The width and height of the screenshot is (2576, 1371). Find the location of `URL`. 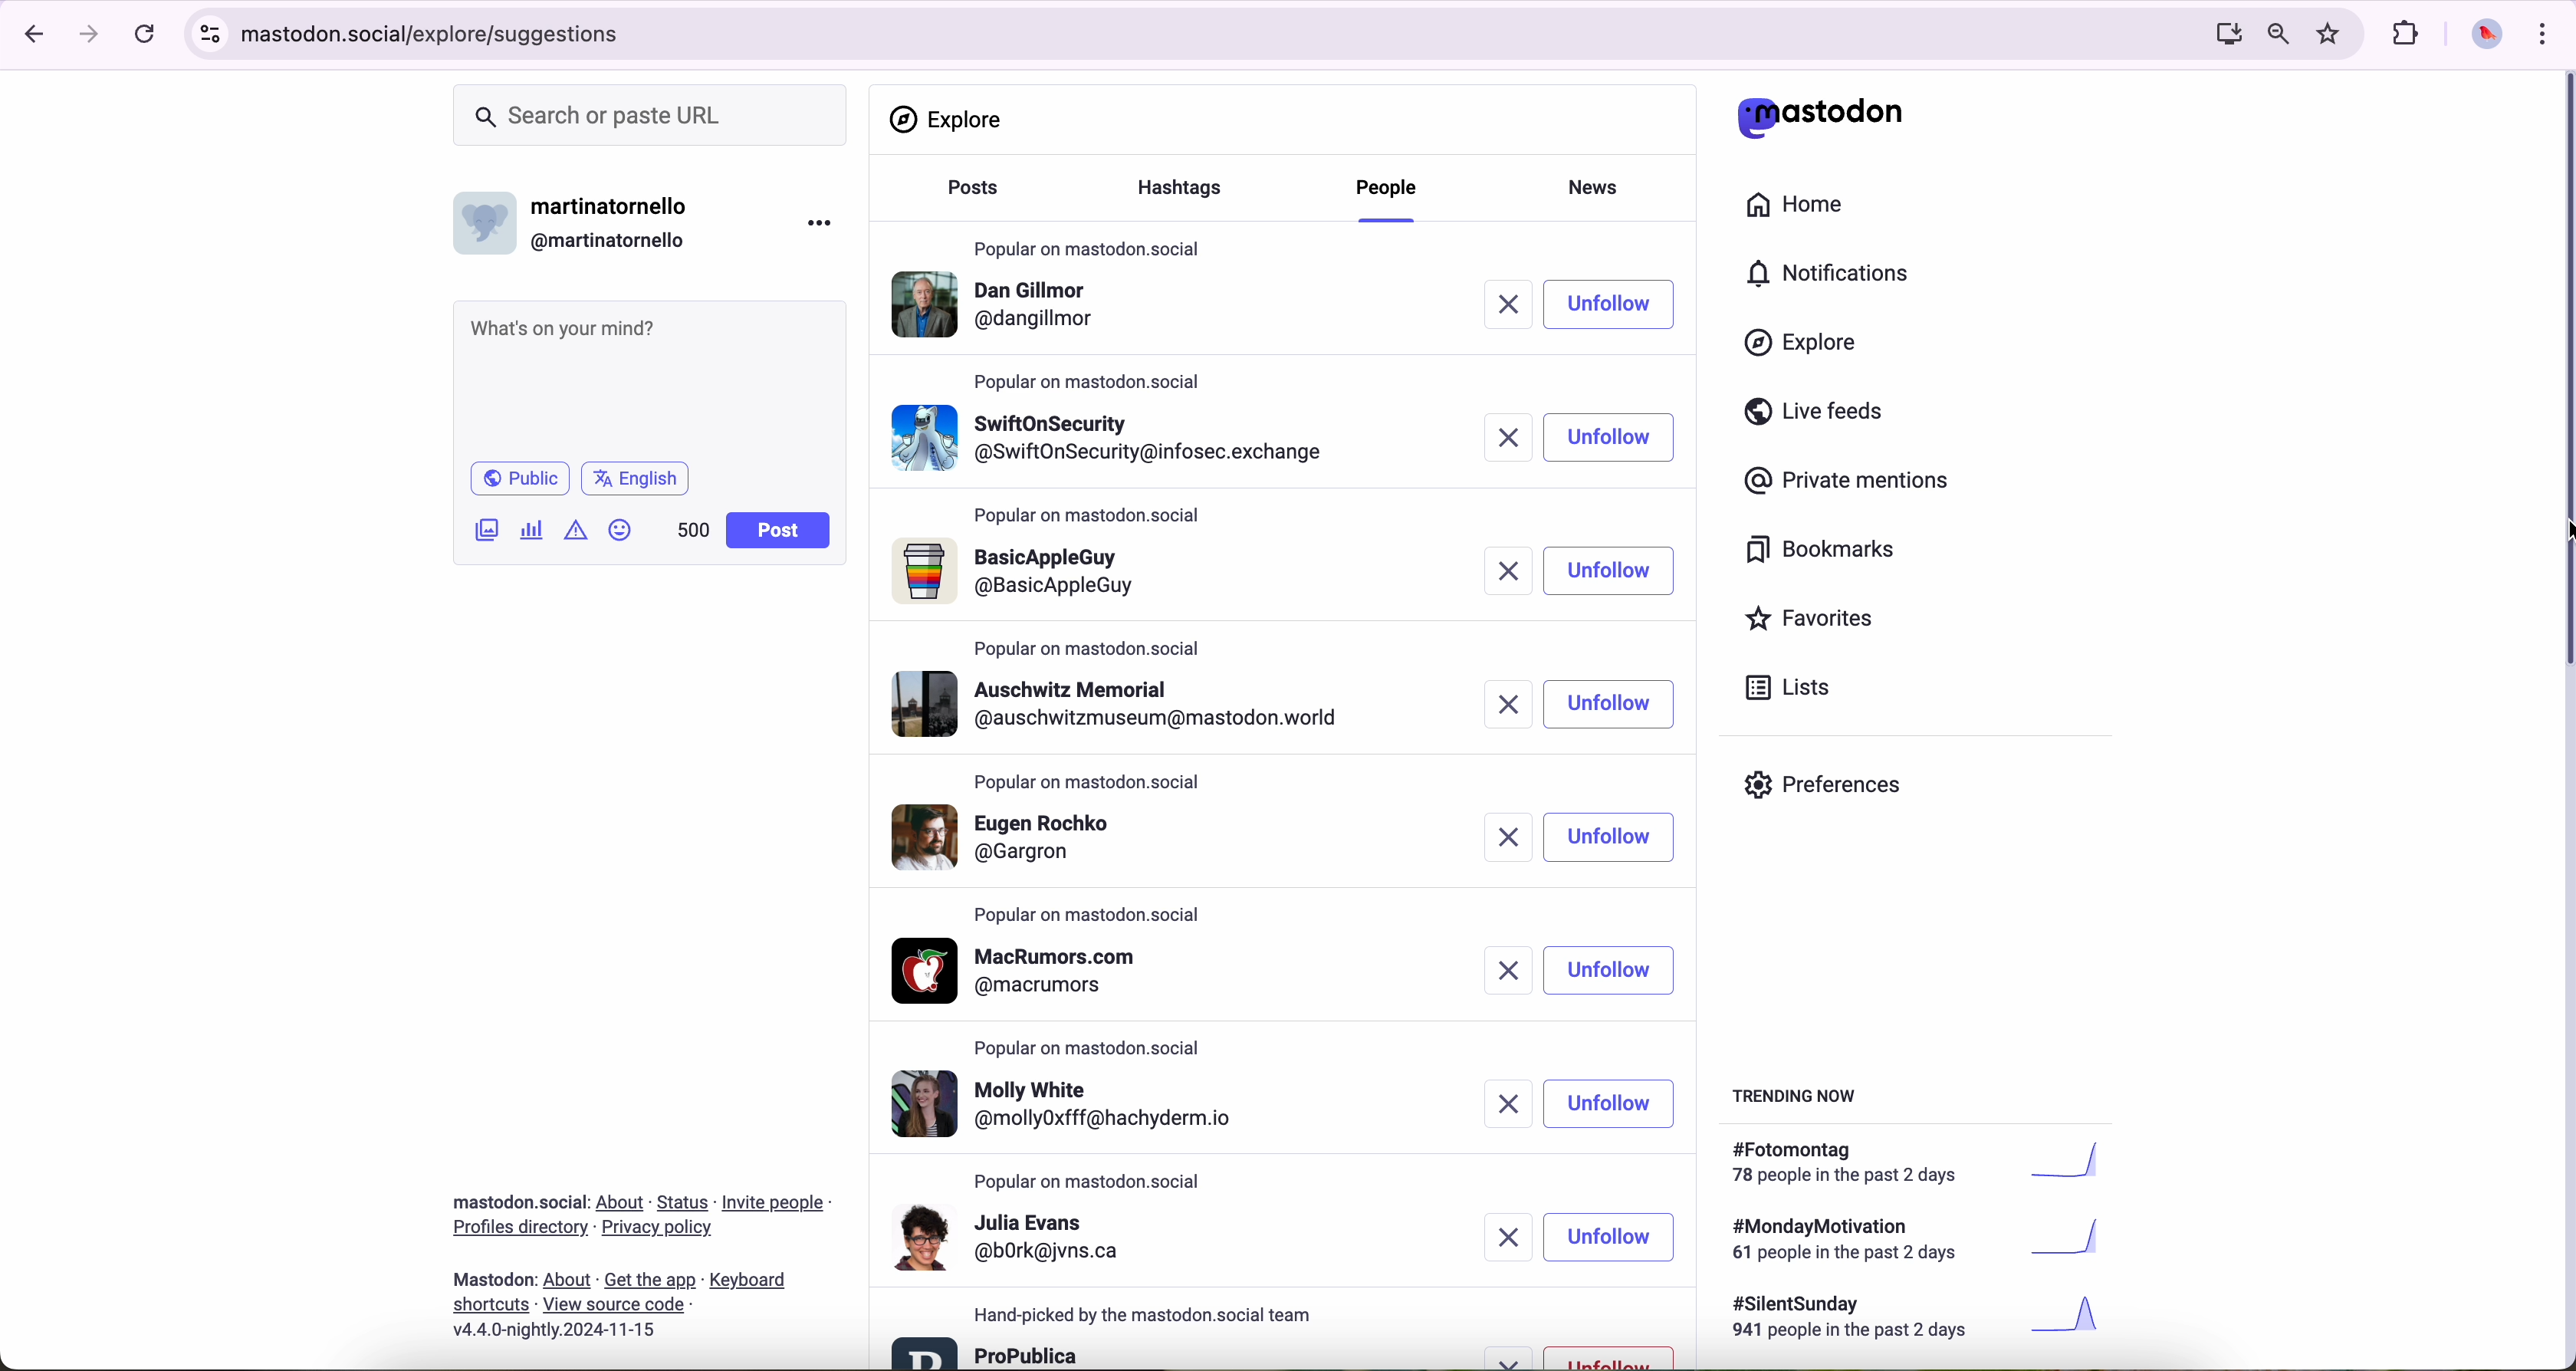

URL is located at coordinates (439, 31).